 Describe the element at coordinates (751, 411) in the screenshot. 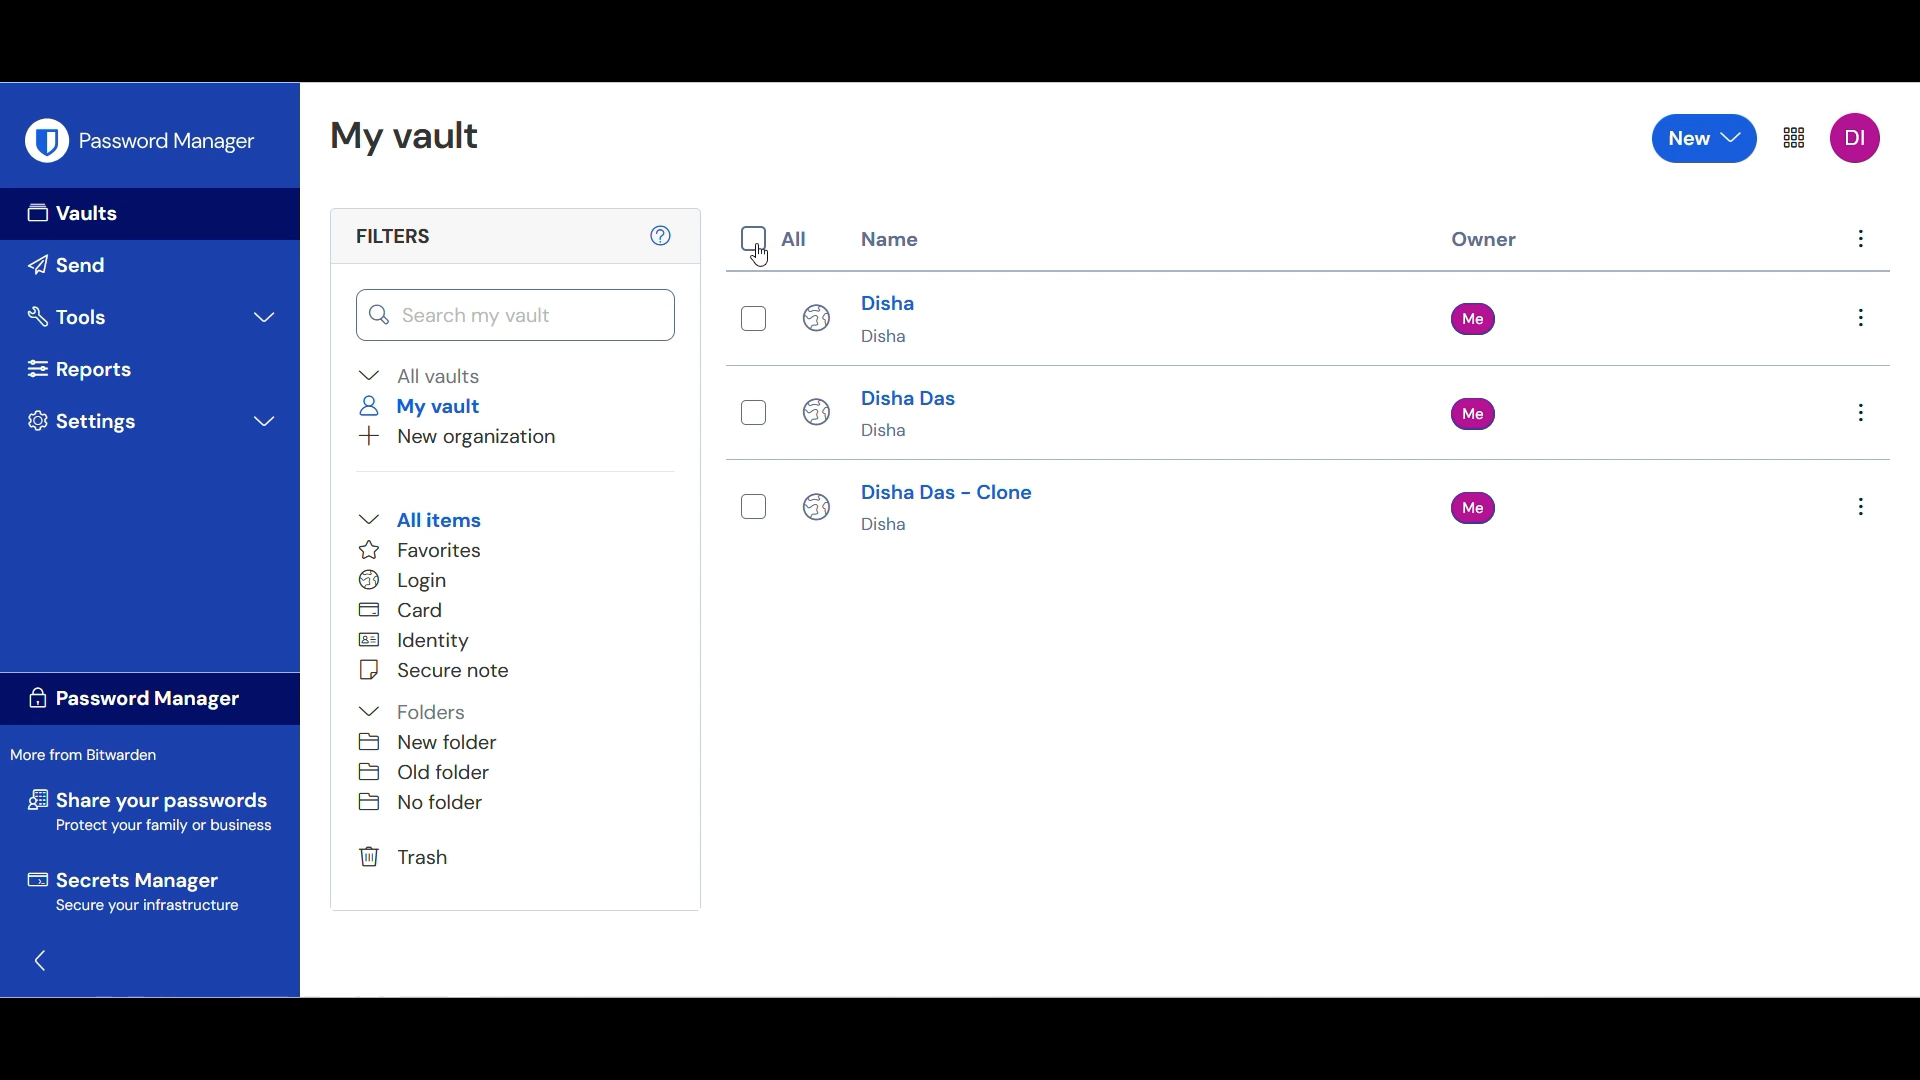

I see `Indicates toggle on/off` at that location.